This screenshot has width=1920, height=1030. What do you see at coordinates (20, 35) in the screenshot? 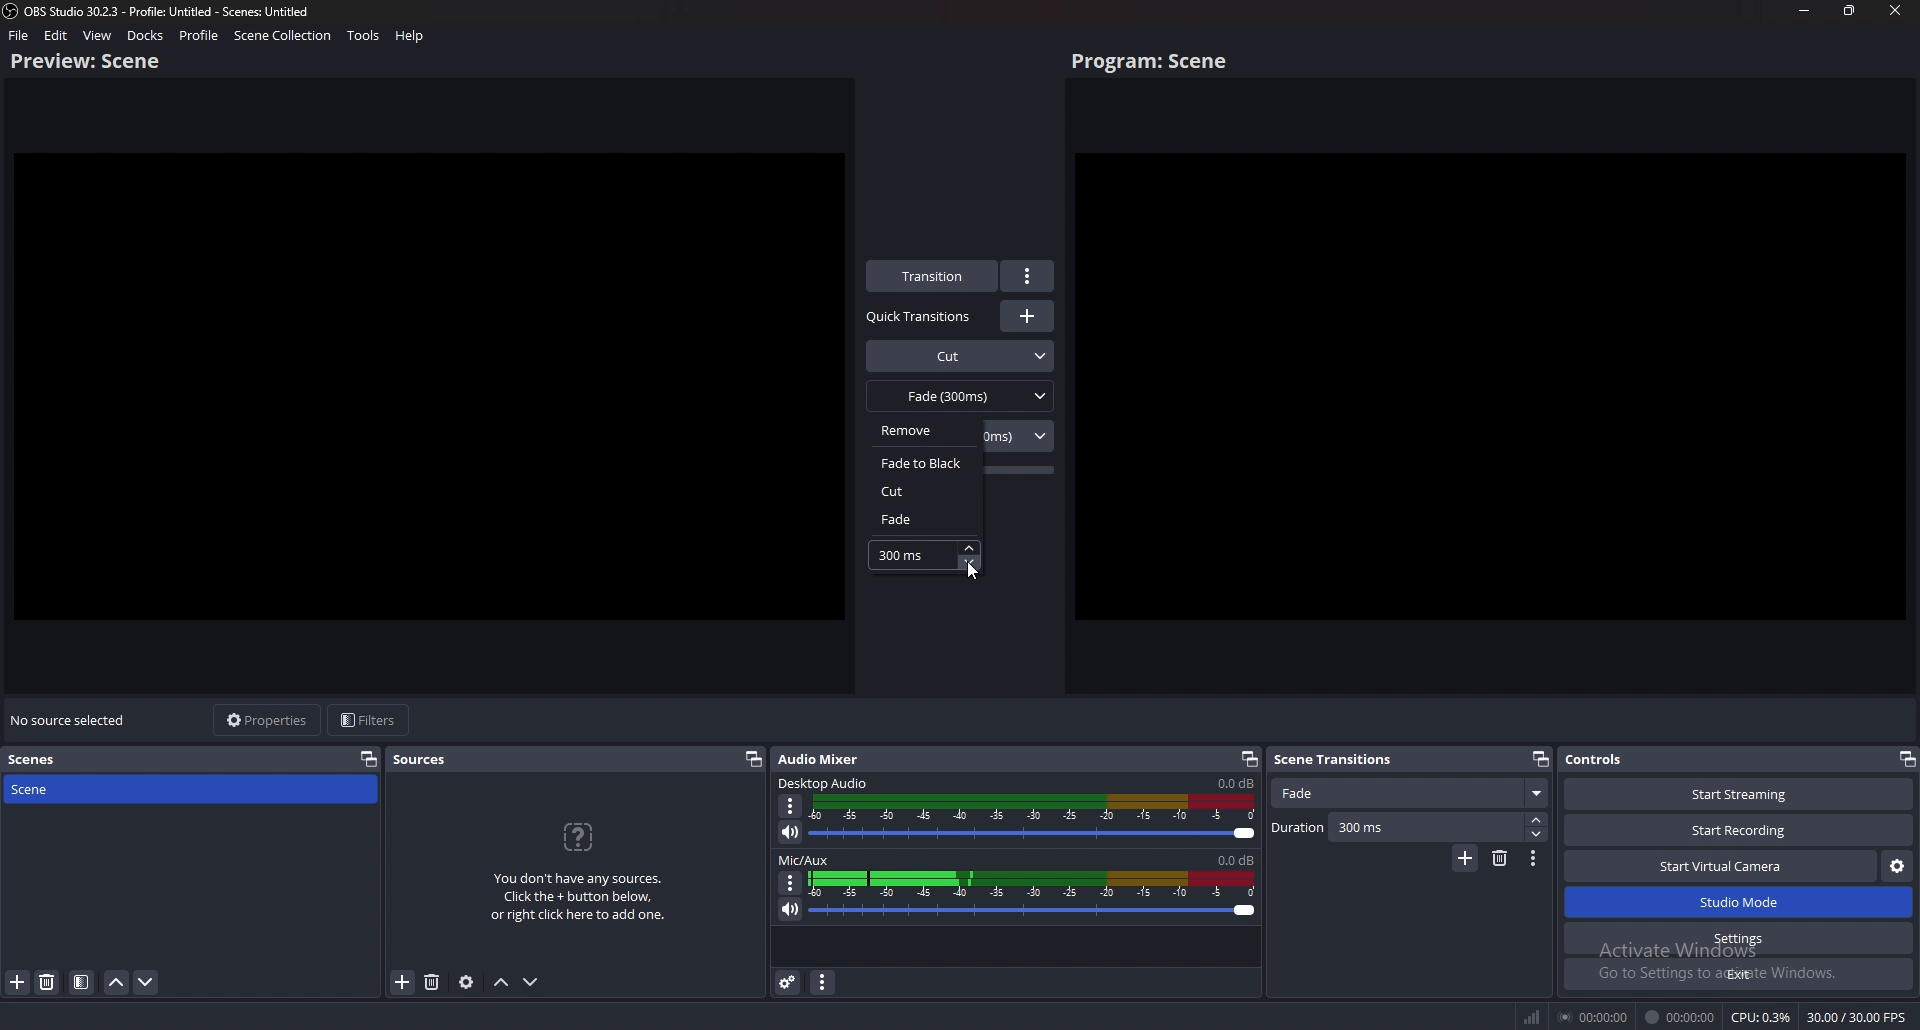
I see `file` at bounding box center [20, 35].